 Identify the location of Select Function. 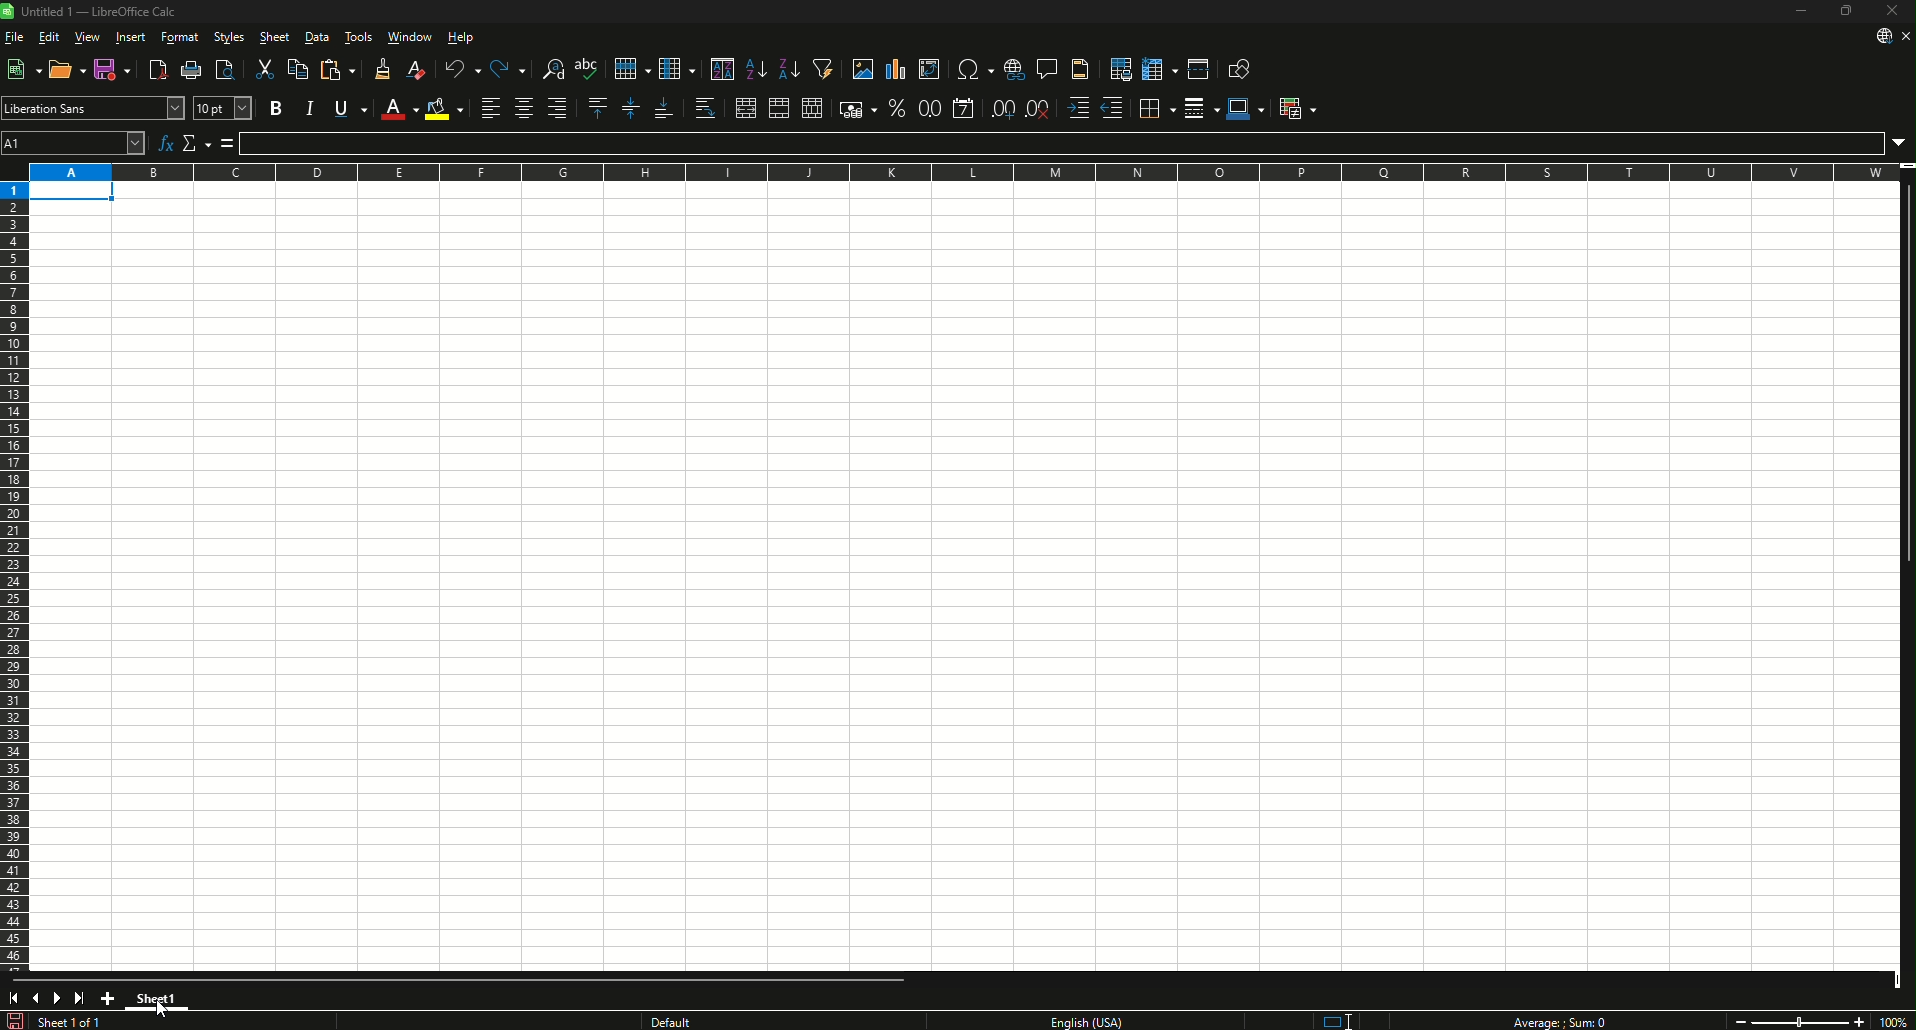
(197, 143).